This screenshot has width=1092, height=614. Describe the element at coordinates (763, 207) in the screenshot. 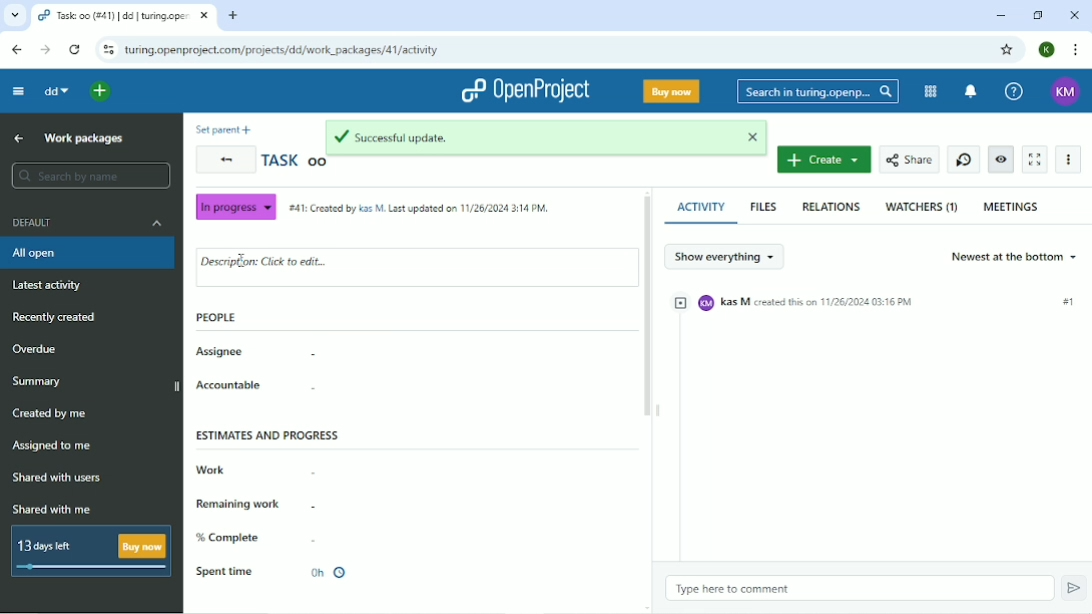

I see `FILES` at that location.